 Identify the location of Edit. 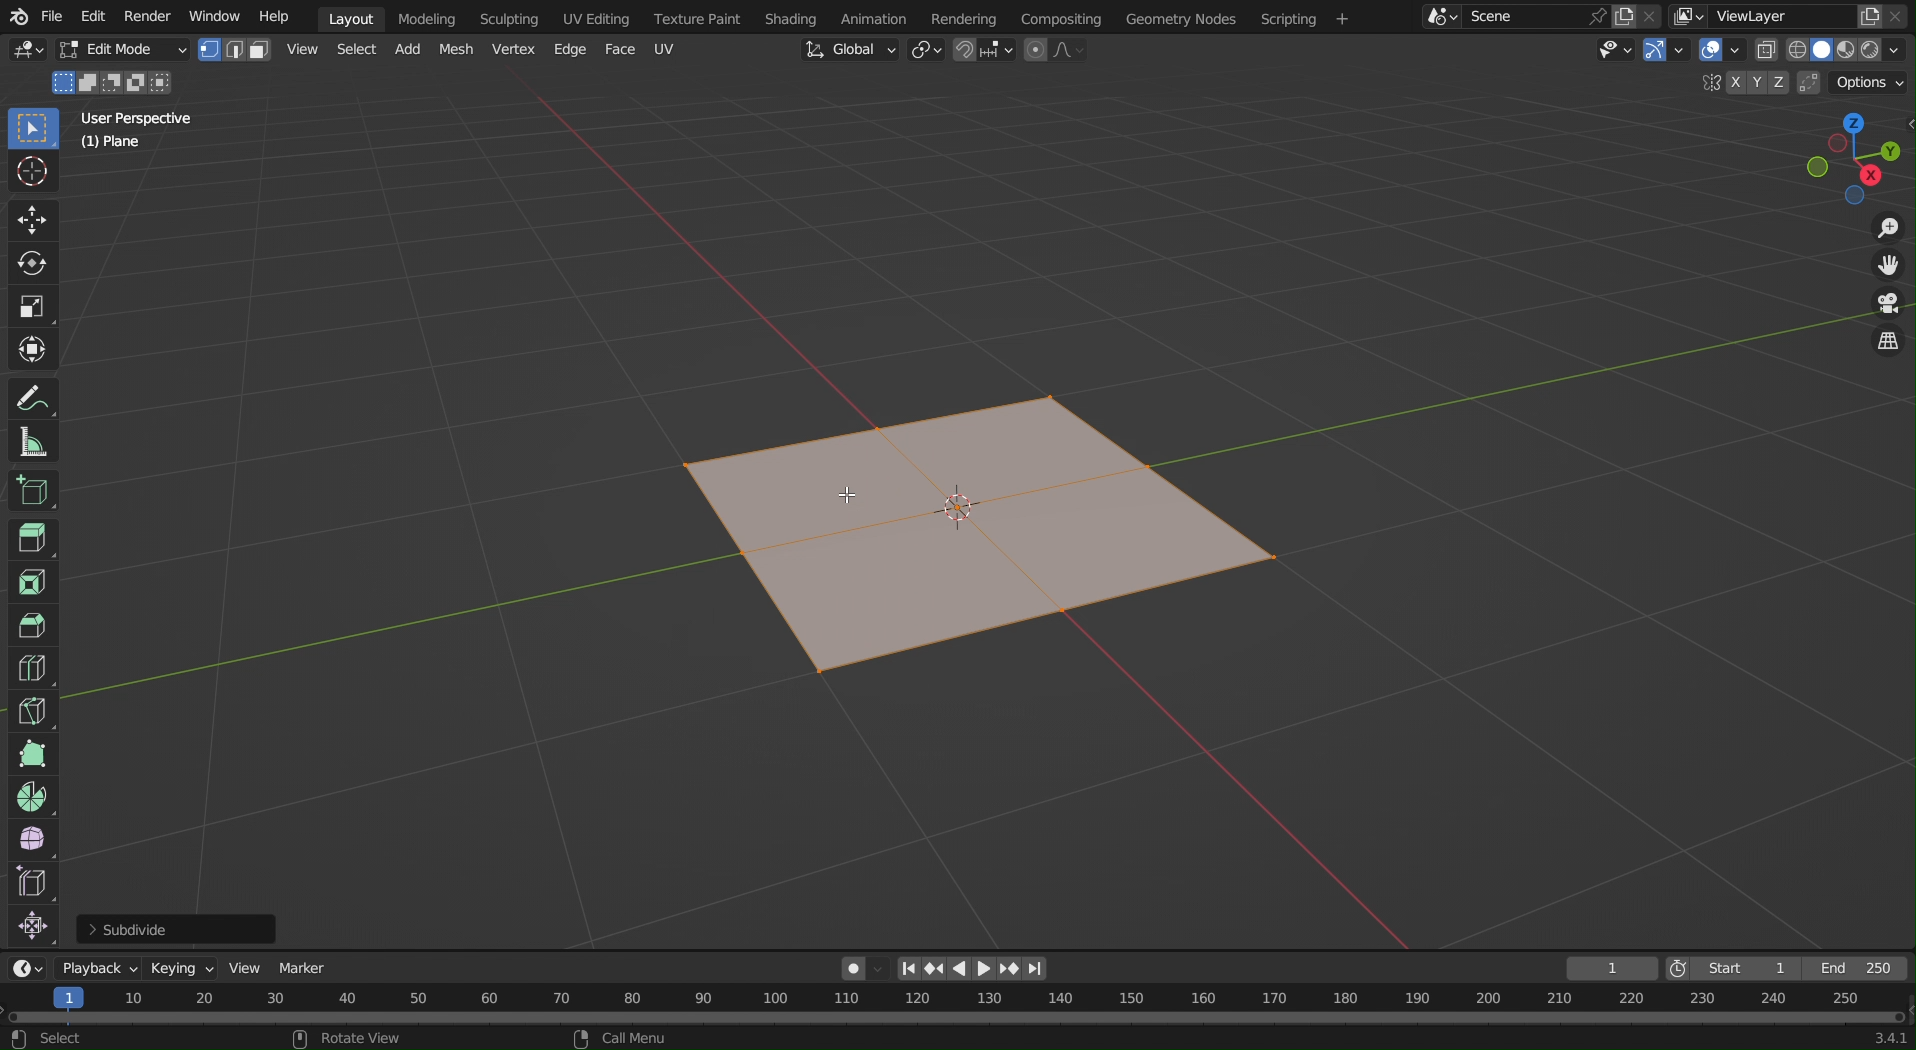
(93, 16).